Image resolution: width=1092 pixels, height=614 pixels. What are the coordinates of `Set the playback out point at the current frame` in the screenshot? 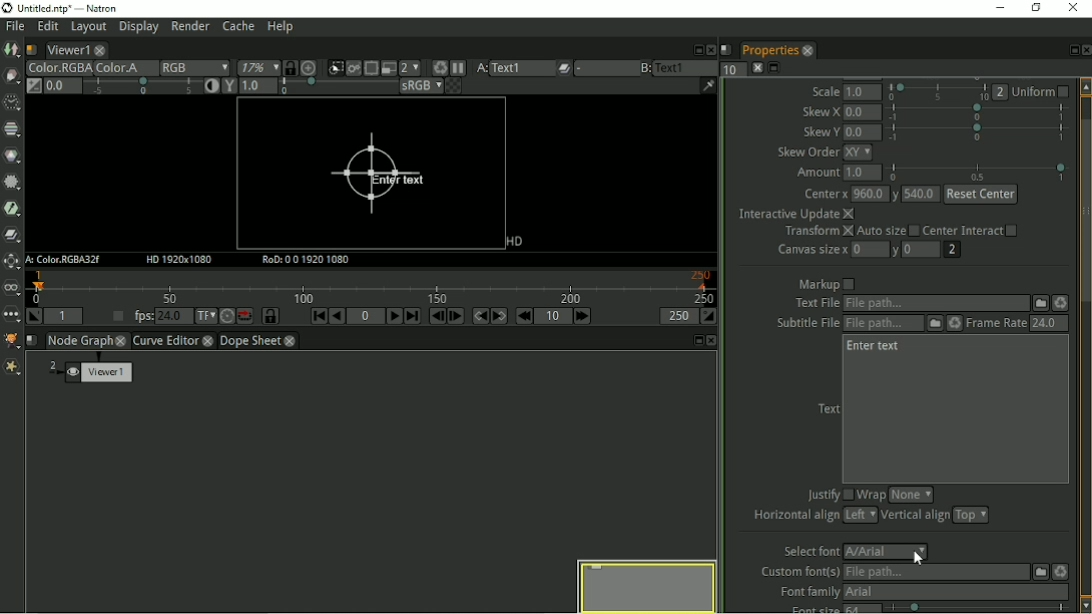 It's located at (710, 316).